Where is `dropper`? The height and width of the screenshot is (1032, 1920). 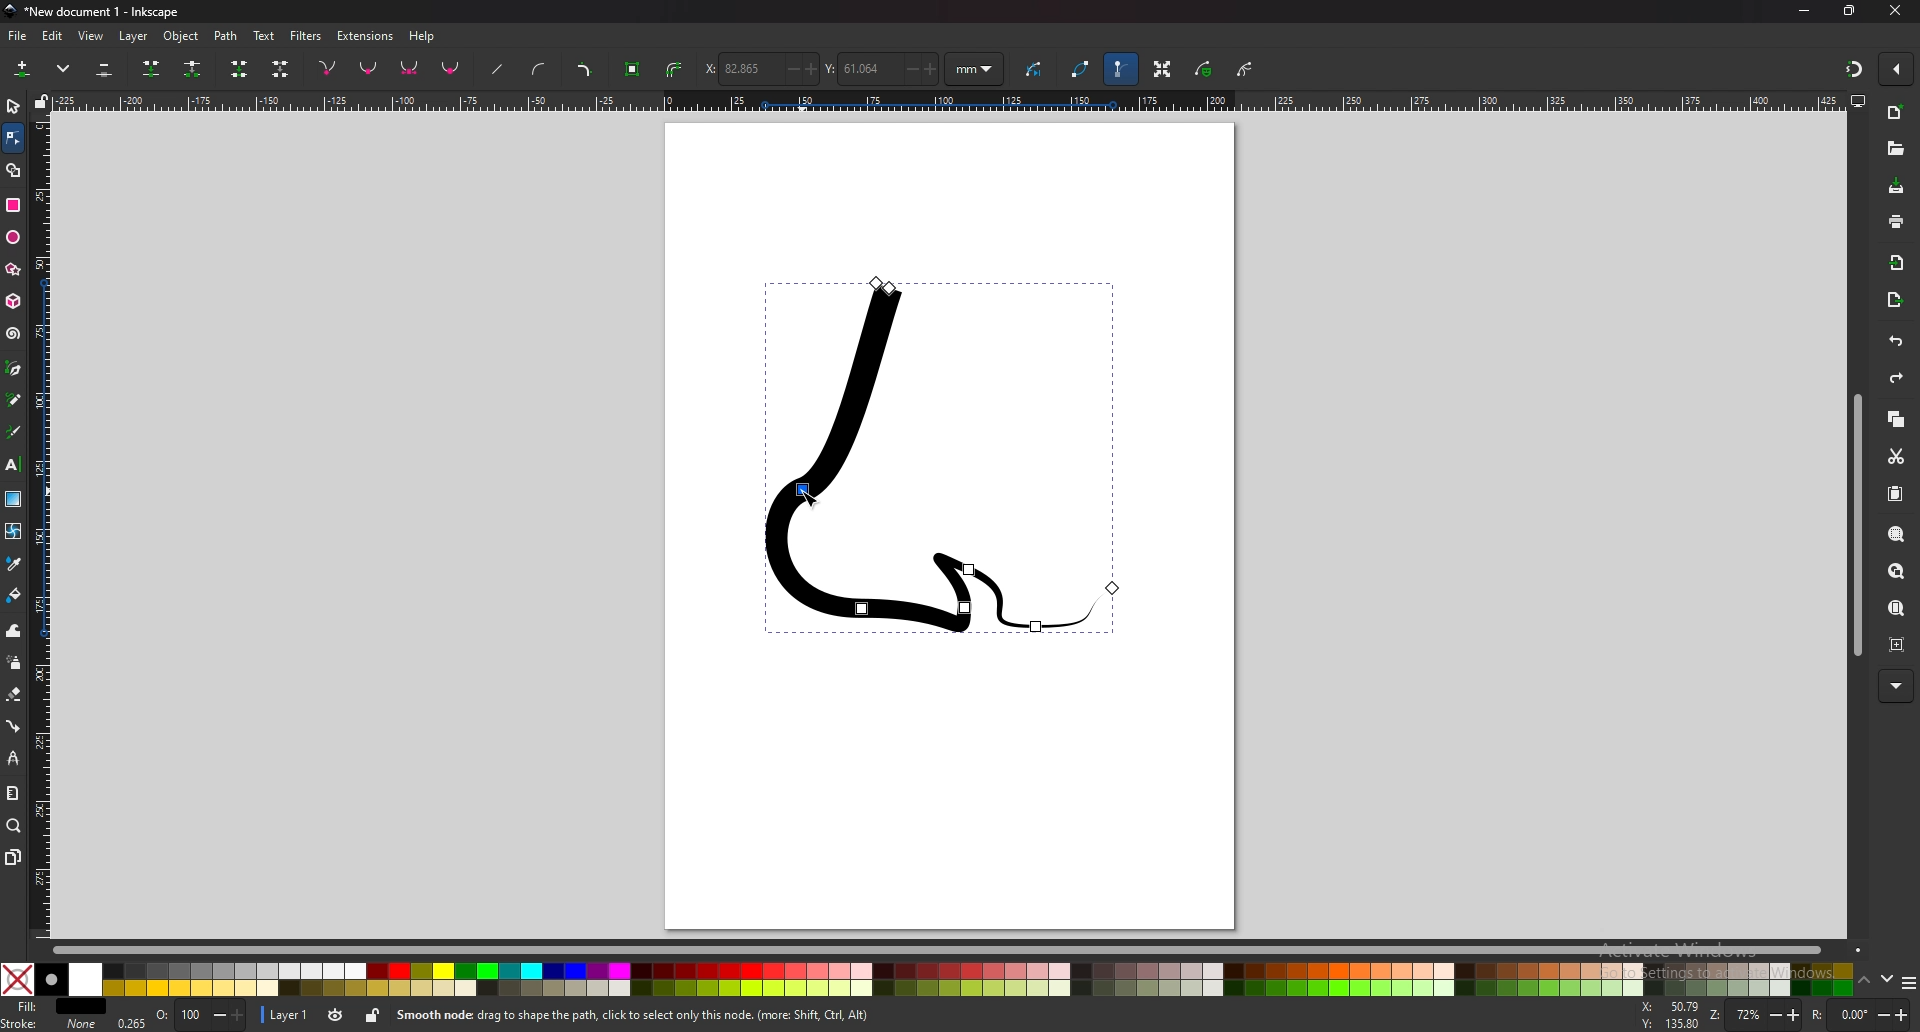
dropper is located at coordinates (14, 564).